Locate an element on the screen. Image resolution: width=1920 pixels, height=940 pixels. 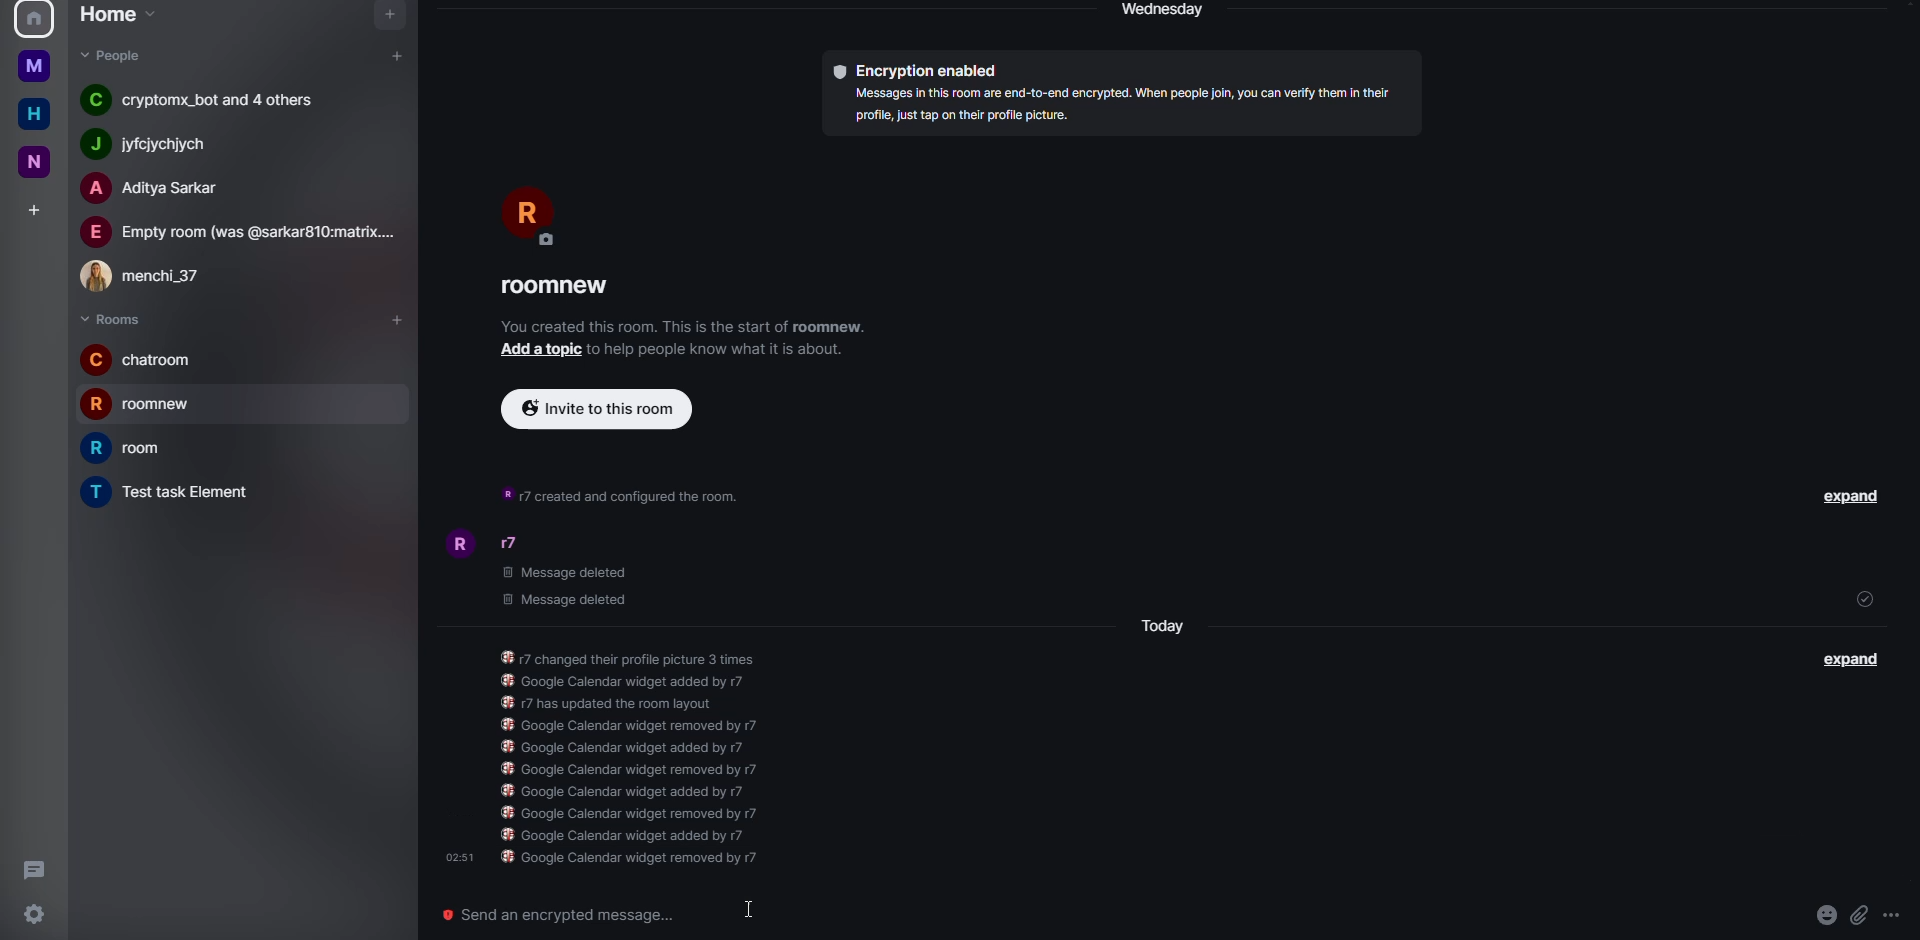
navigator is located at coordinates (387, 16).